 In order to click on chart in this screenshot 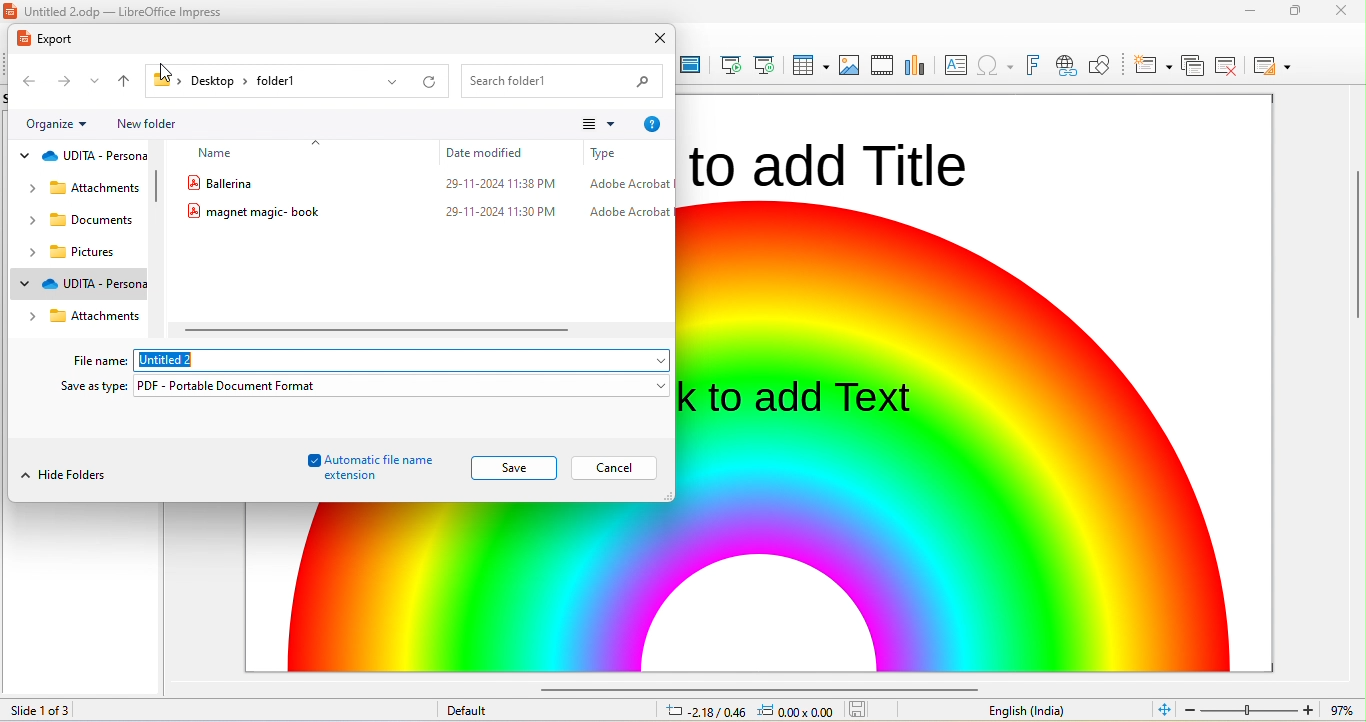, I will do `click(915, 66)`.